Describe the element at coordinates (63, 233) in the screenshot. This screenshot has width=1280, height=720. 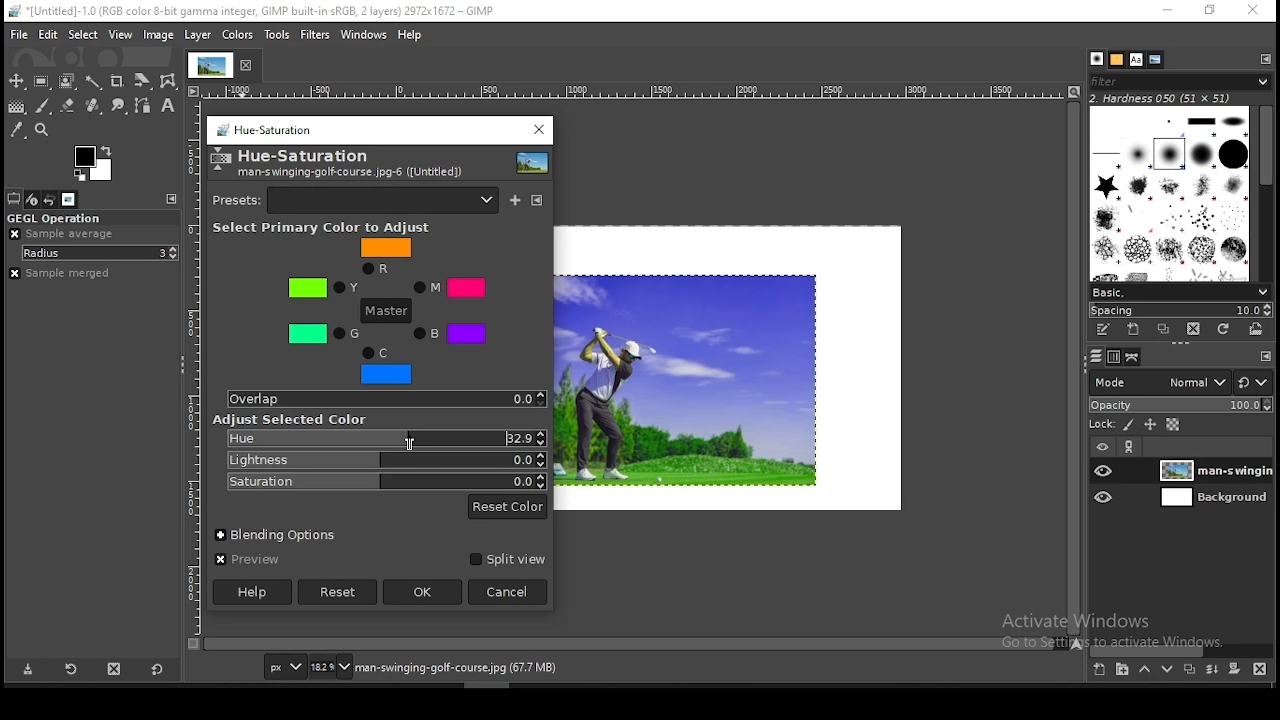
I see `ample average` at that location.